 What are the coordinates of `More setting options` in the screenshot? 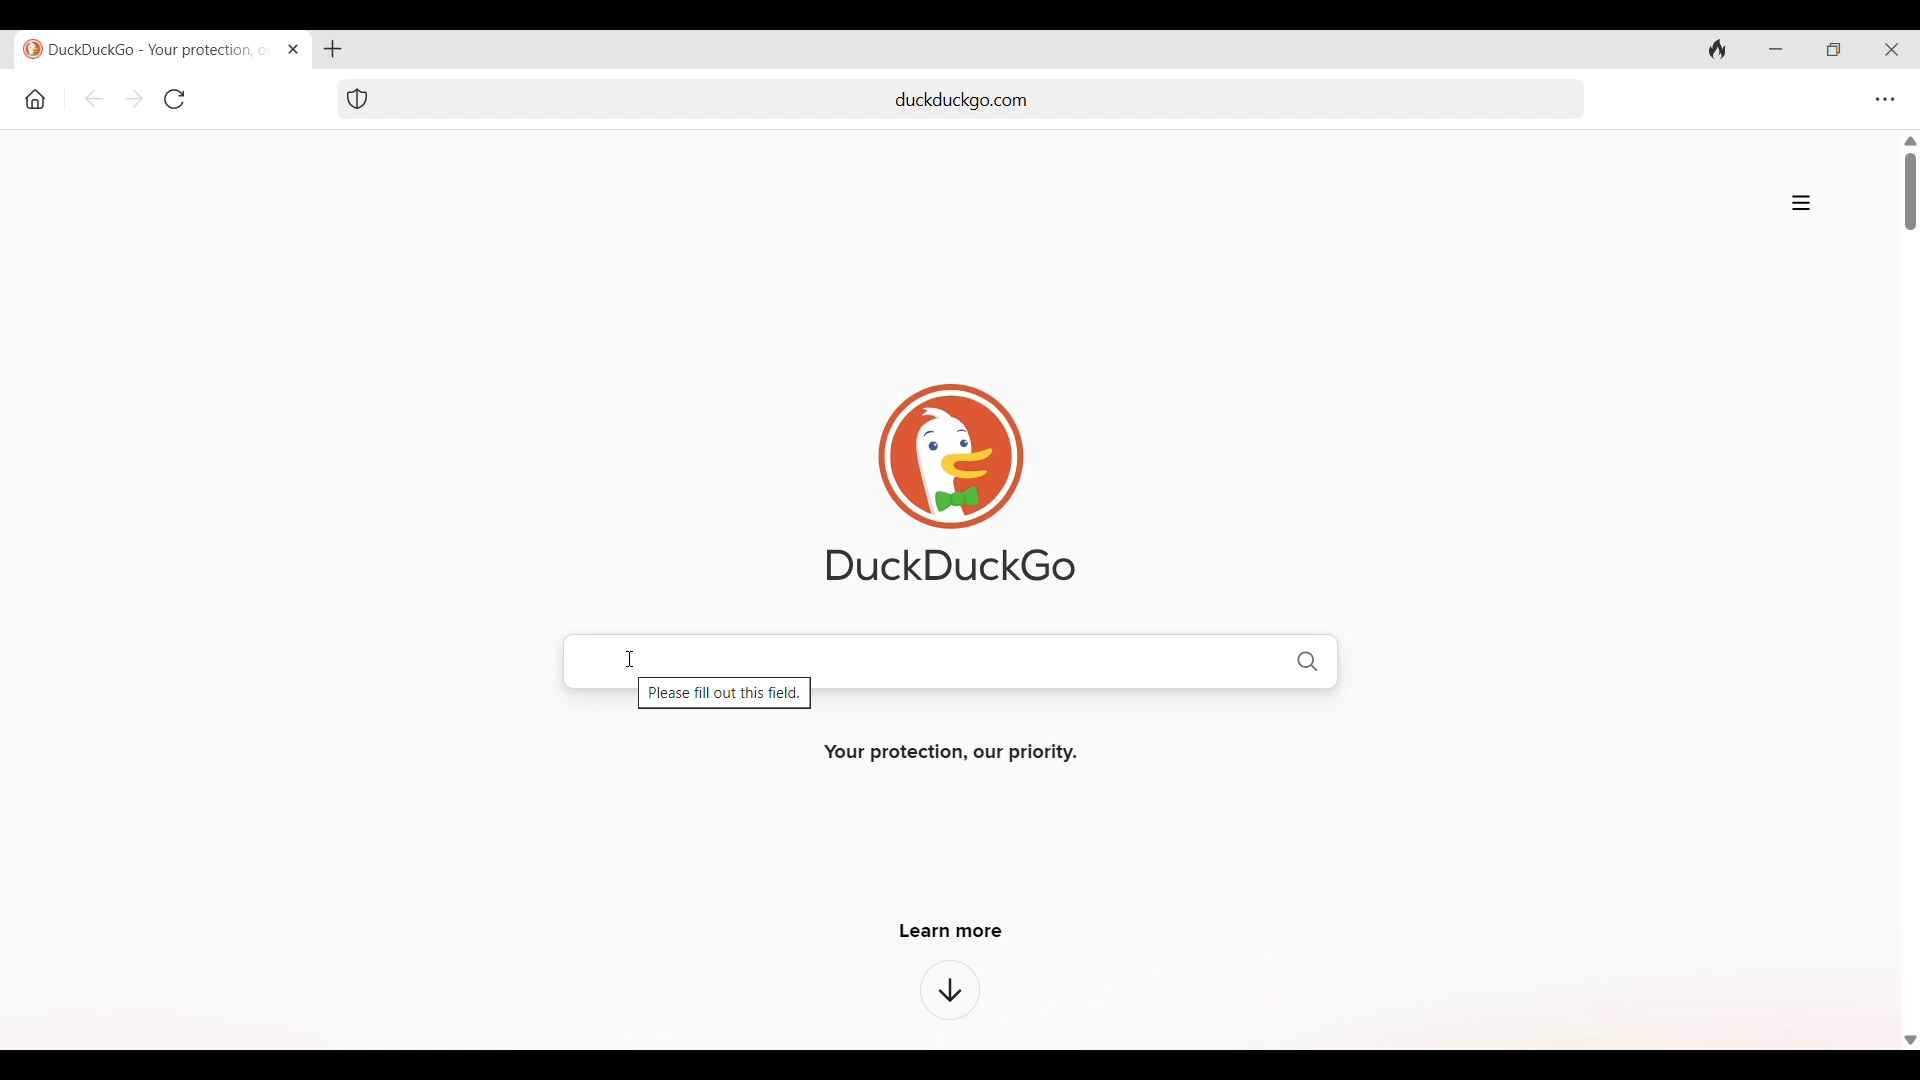 It's located at (1886, 100).